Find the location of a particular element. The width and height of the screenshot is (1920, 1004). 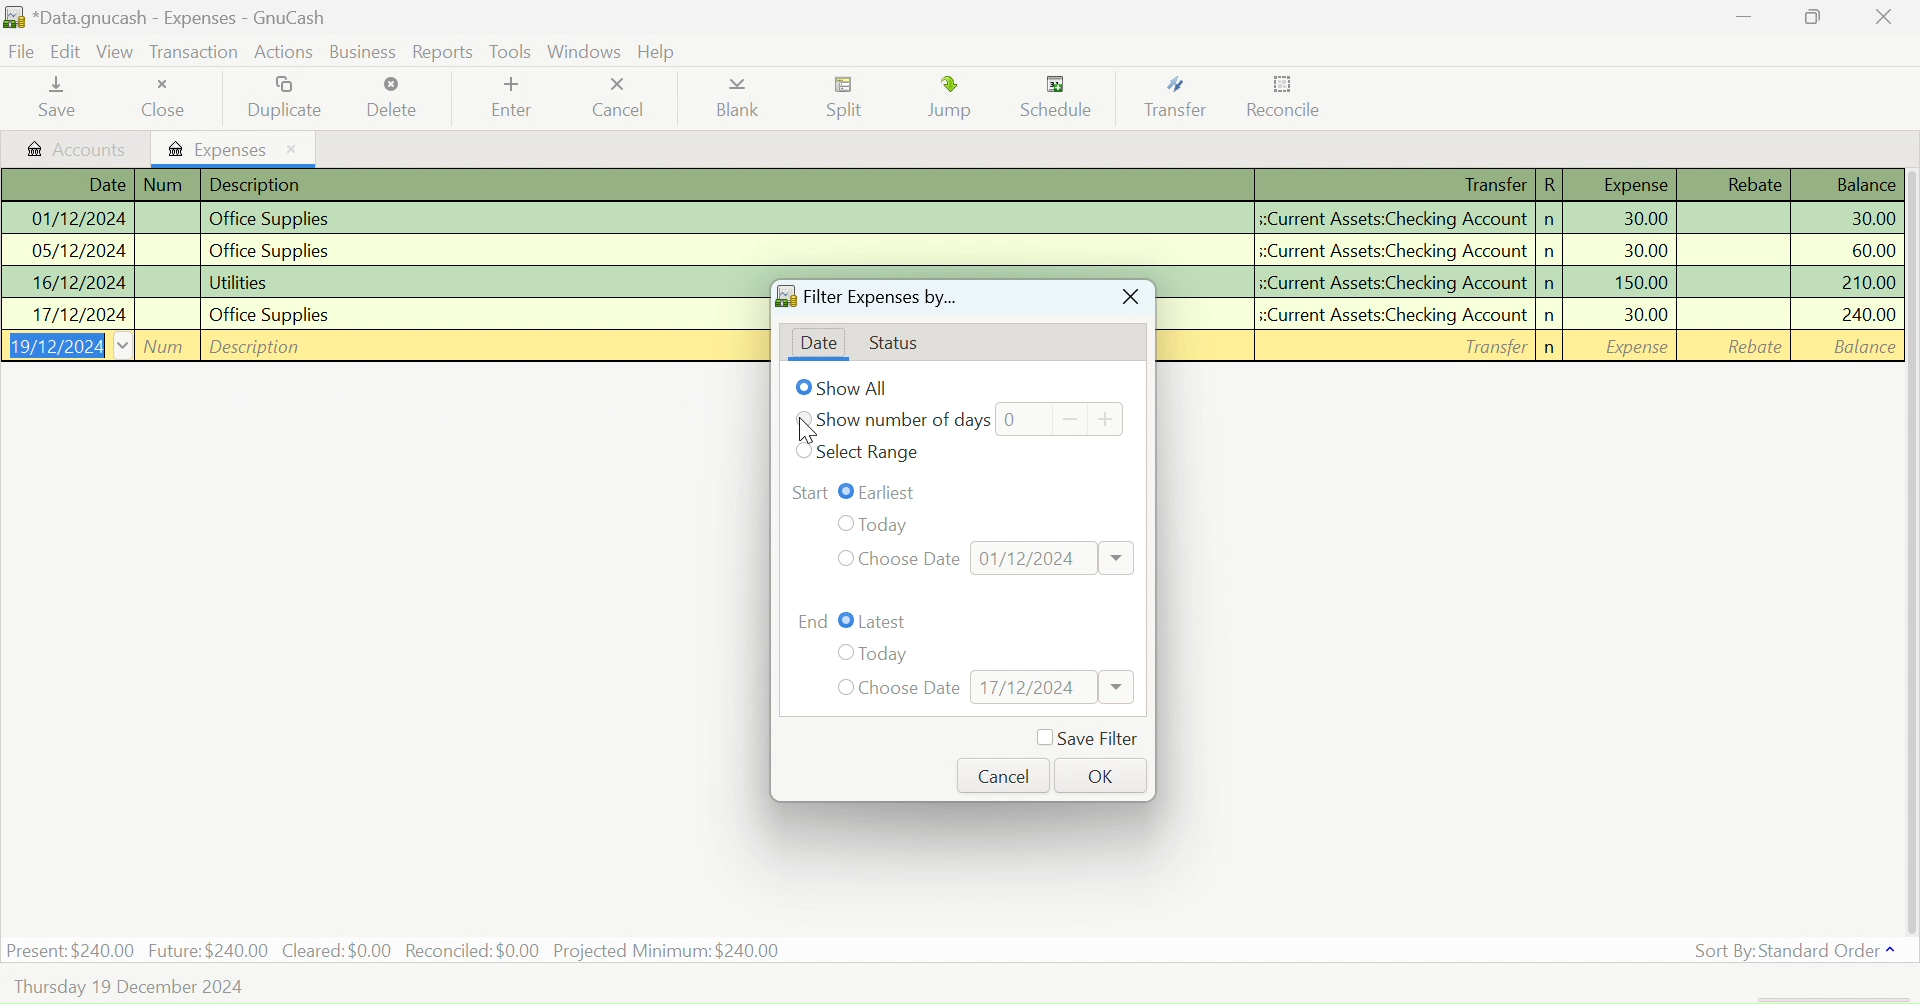

Office Supplies Transaction is located at coordinates (380, 313).